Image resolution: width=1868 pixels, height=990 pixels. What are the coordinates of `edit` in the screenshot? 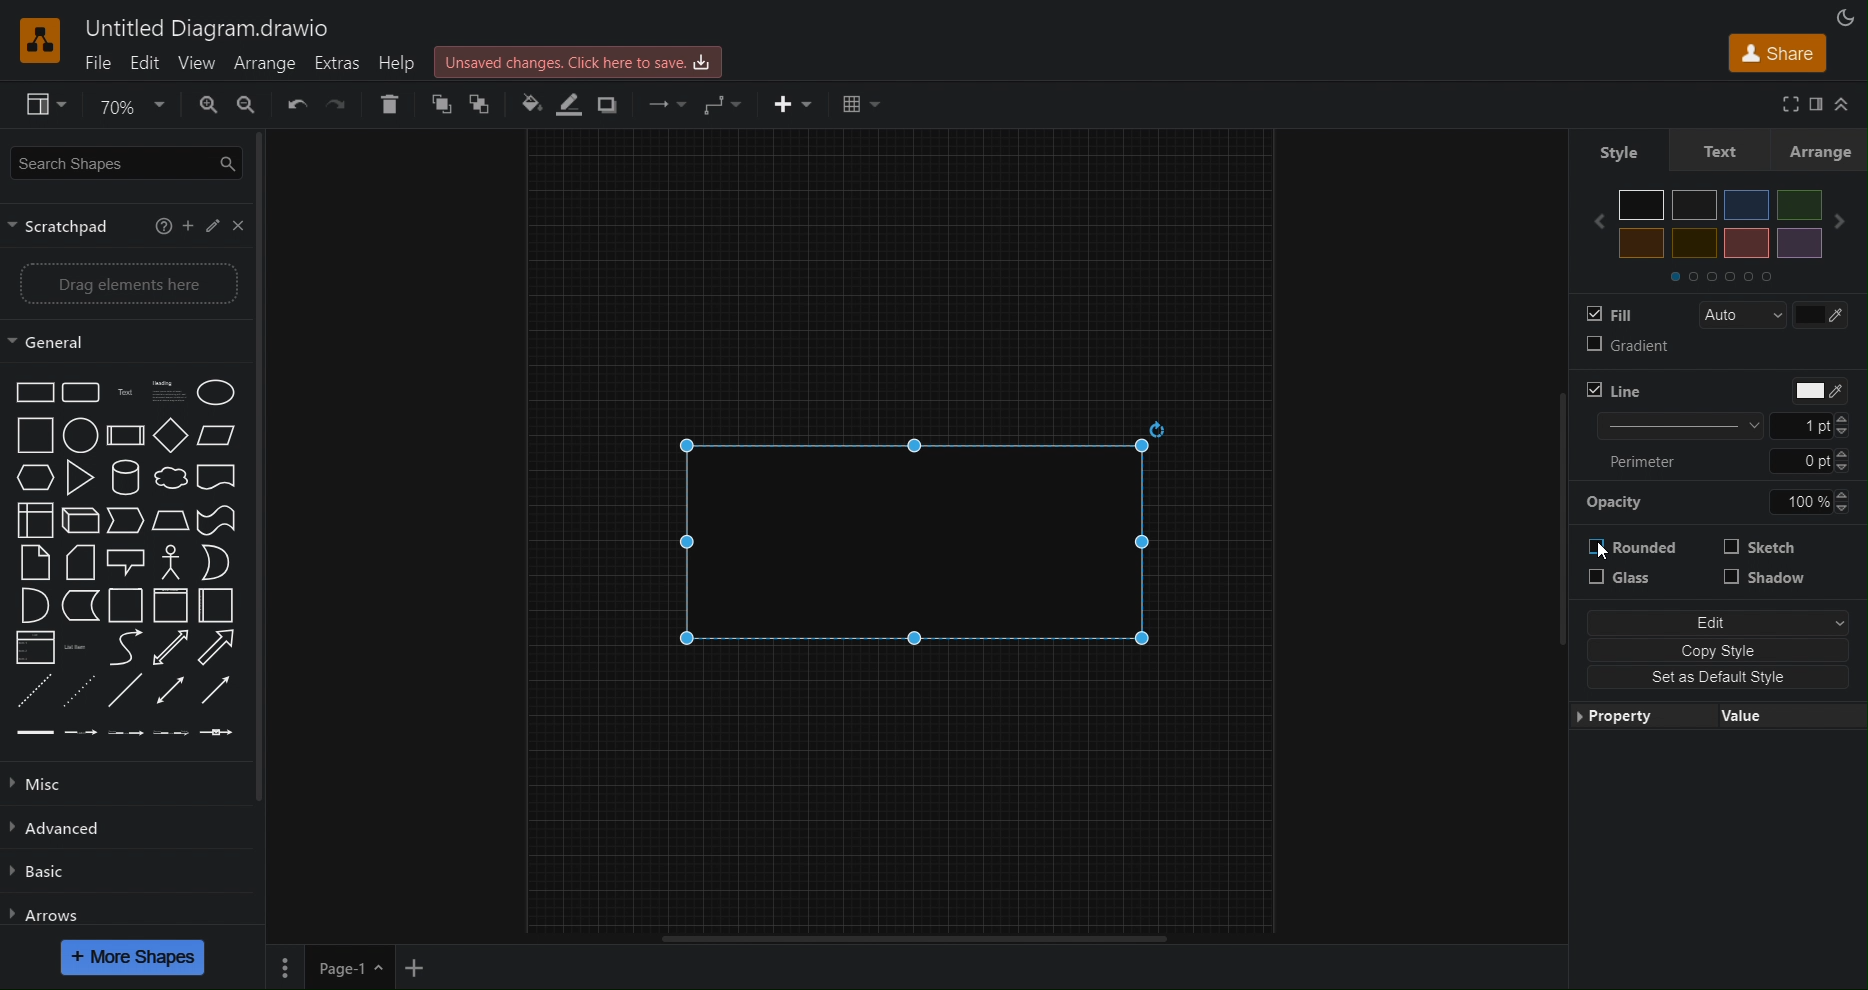 It's located at (216, 227).